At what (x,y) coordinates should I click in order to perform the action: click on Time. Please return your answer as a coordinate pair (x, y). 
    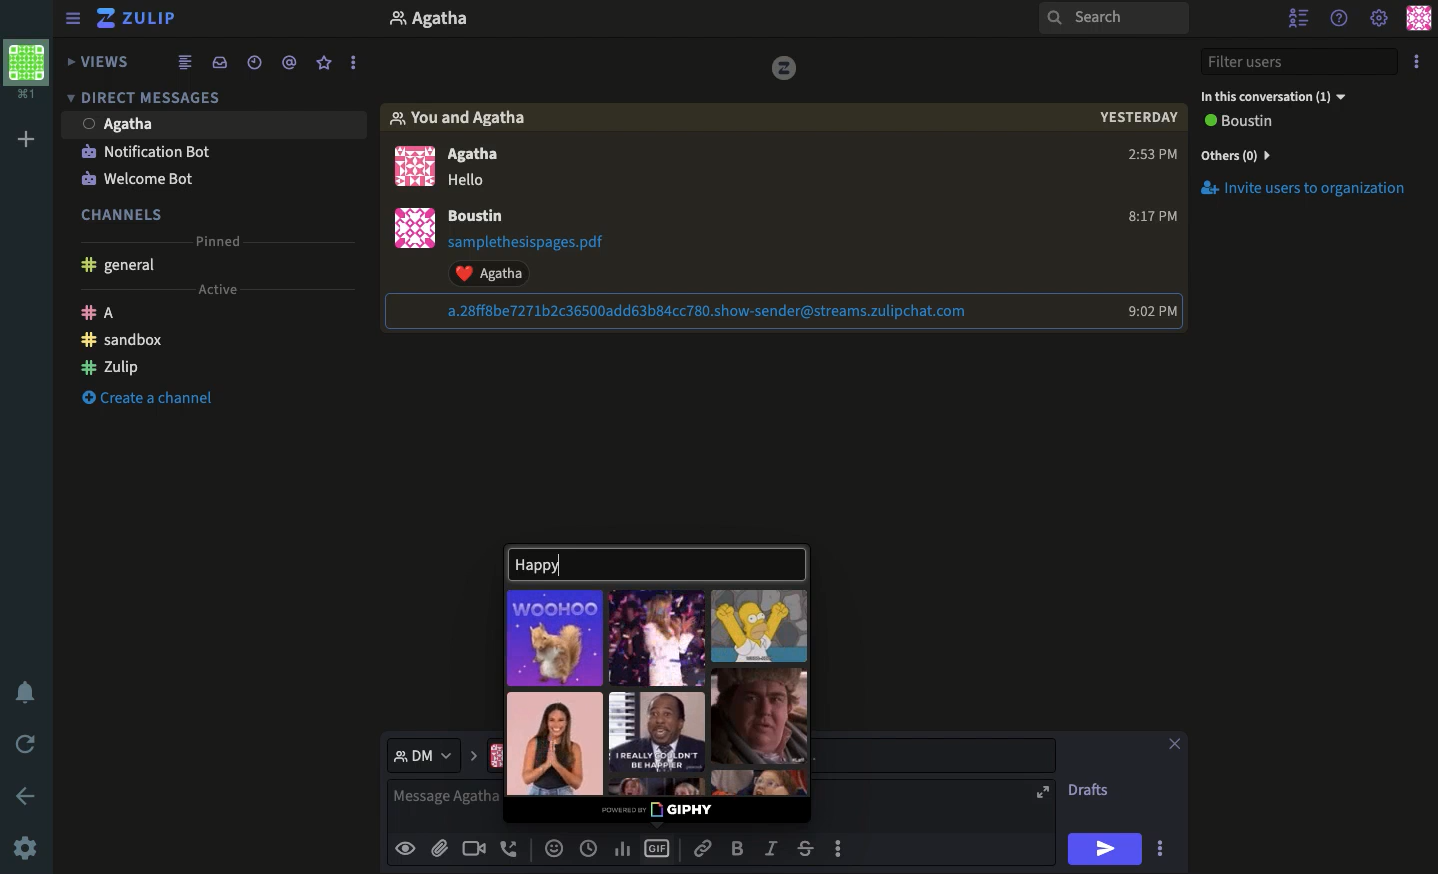
    Looking at the image, I should click on (1137, 123).